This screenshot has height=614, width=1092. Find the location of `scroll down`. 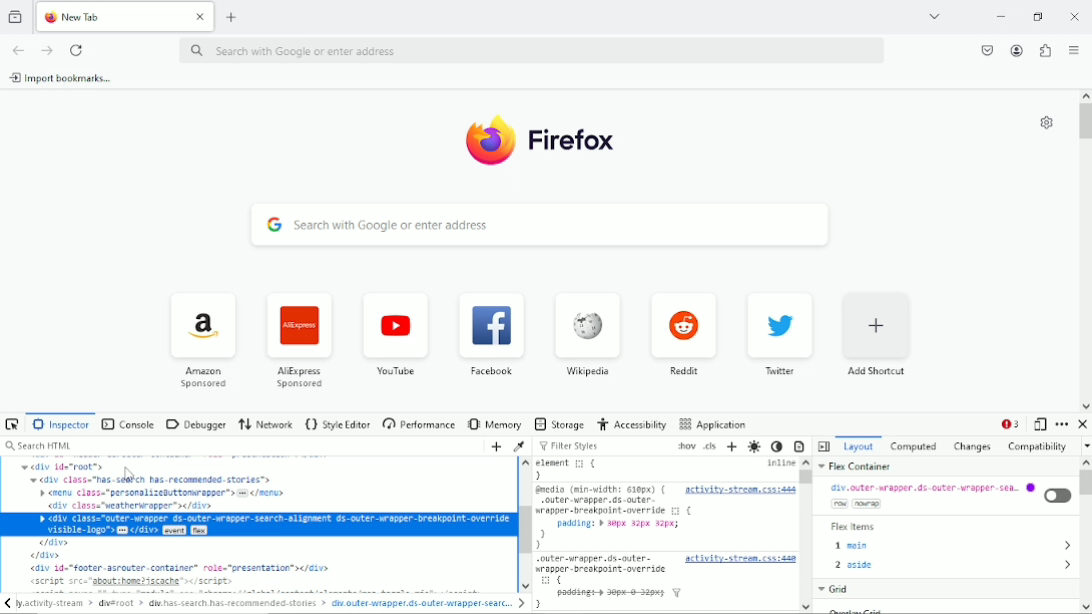

scroll down is located at coordinates (808, 607).